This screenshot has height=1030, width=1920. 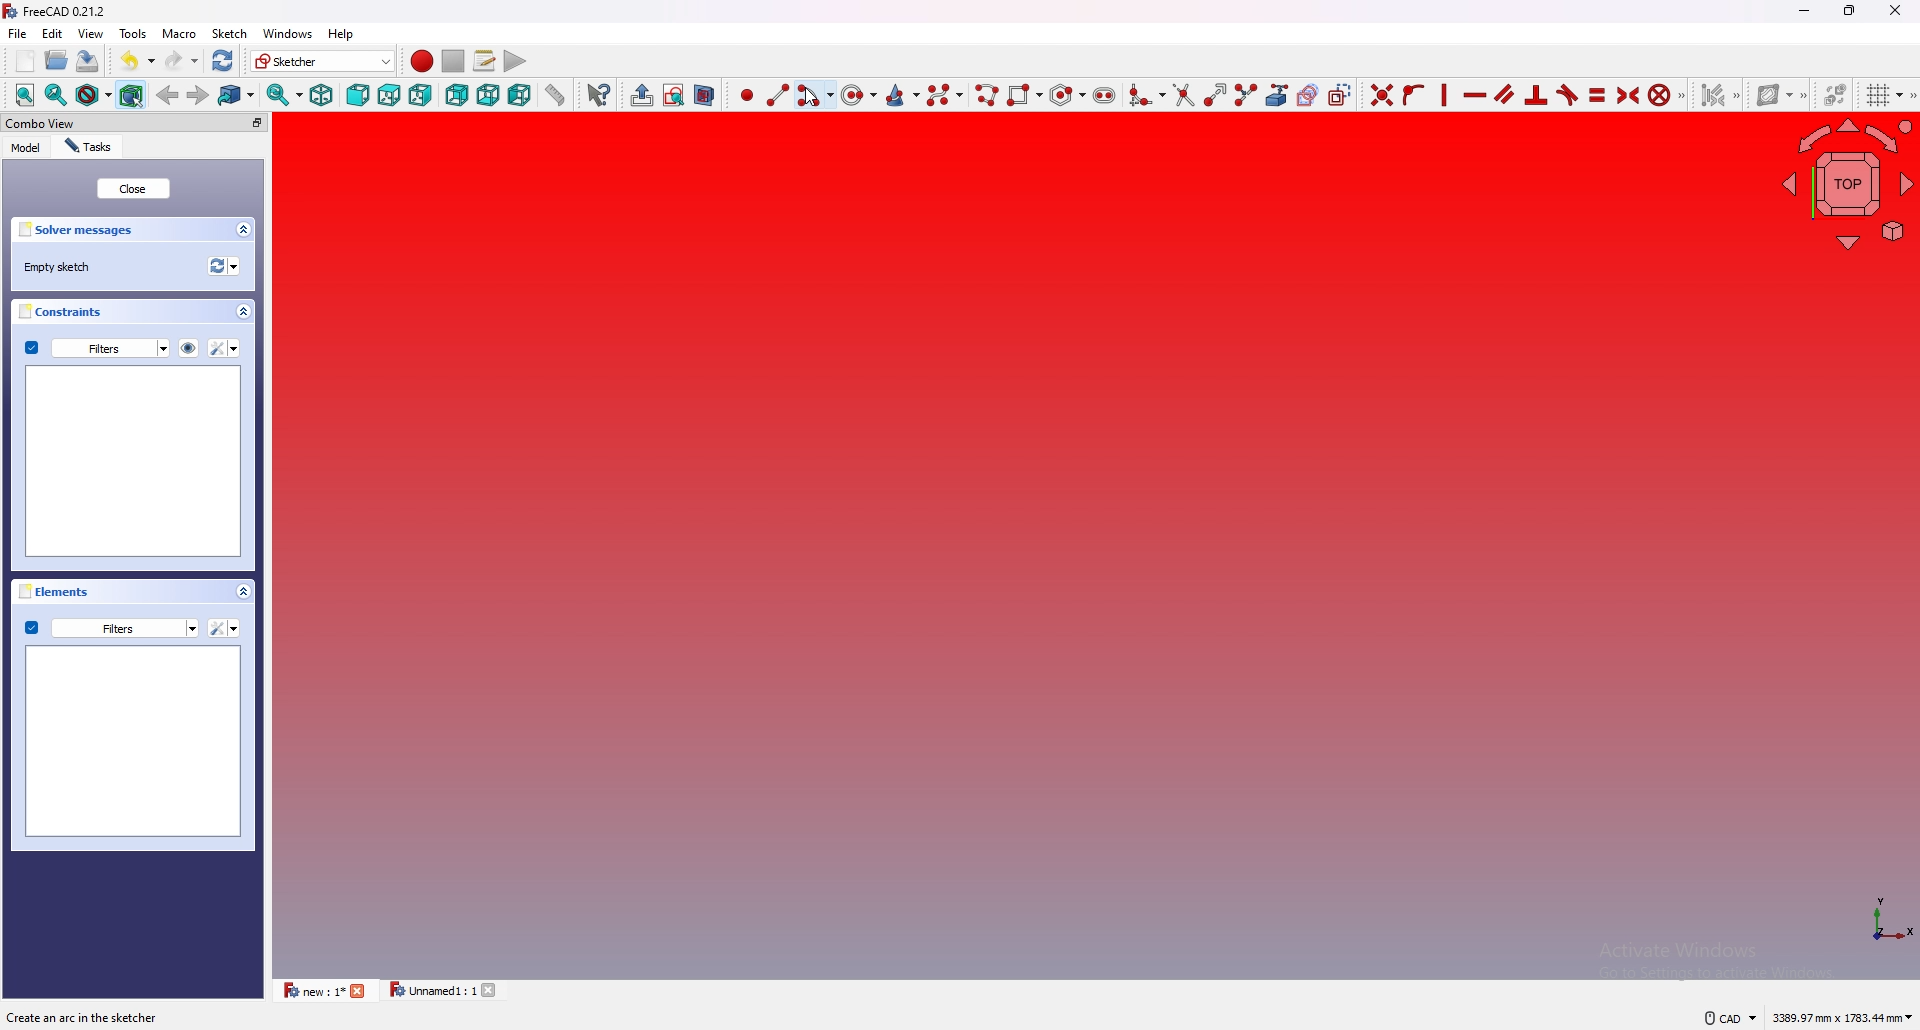 What do you see at coordinates (1882, 919) in the screenshot?
I see `axis` at bounding box center [1882, 919].